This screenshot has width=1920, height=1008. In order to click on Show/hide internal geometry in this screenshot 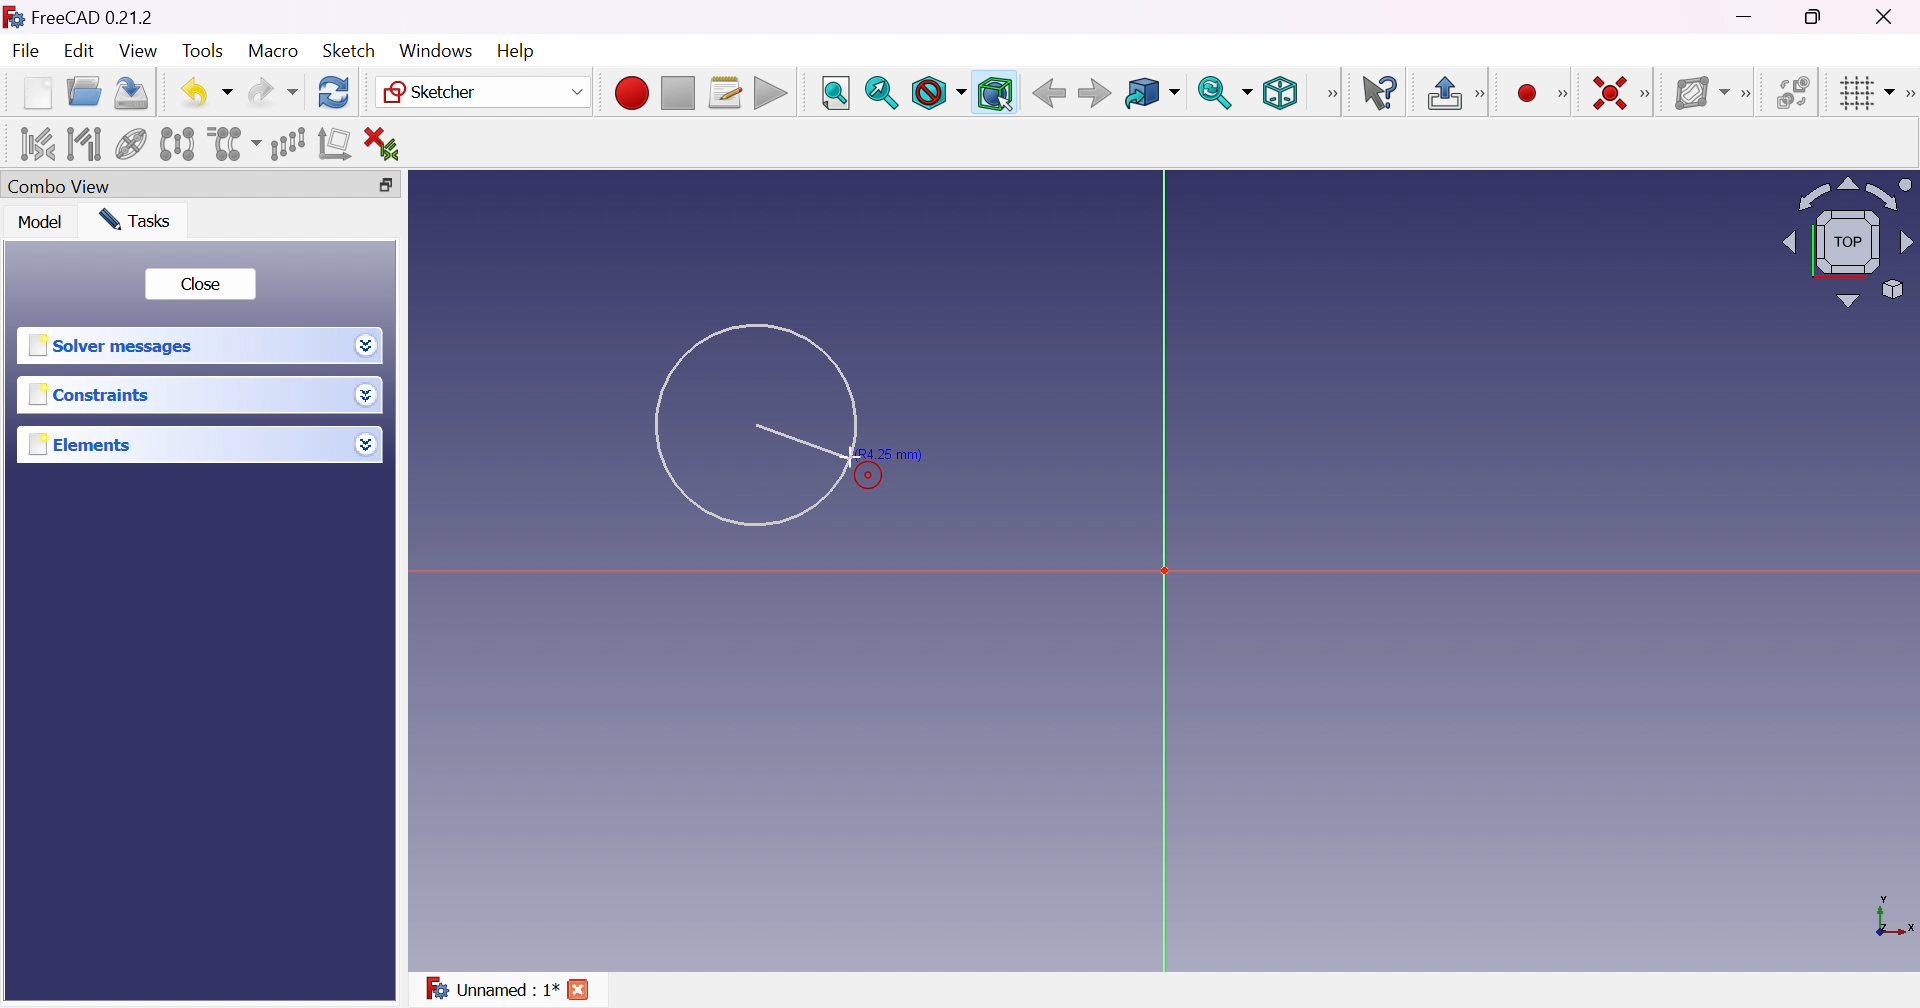, I will do `click(132, 144)`.